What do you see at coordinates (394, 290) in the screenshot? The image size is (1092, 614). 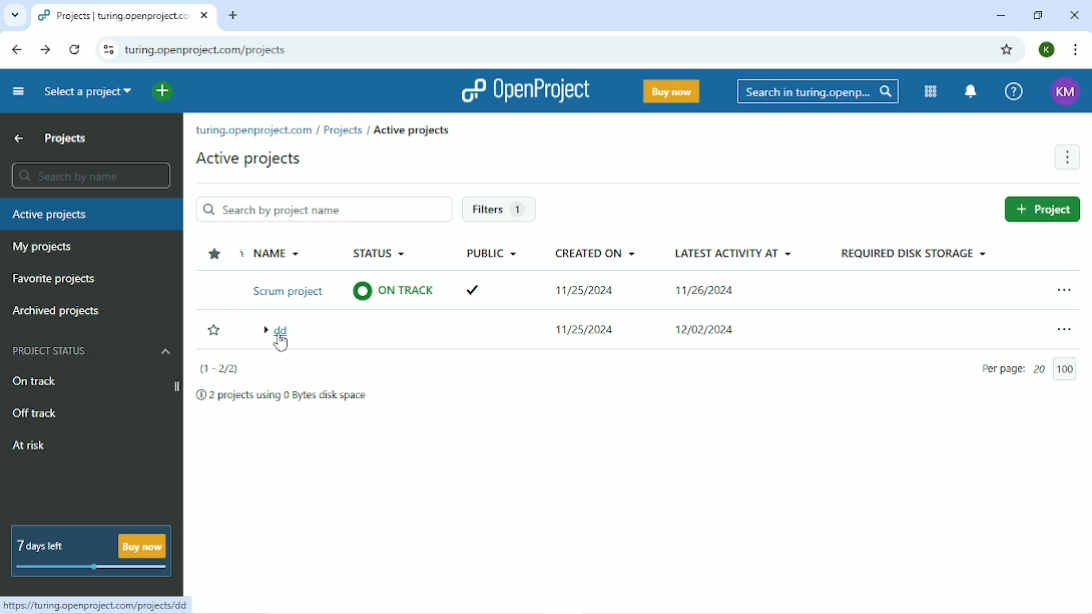 I see `ON TRACK` at bounding box center [394, 290].